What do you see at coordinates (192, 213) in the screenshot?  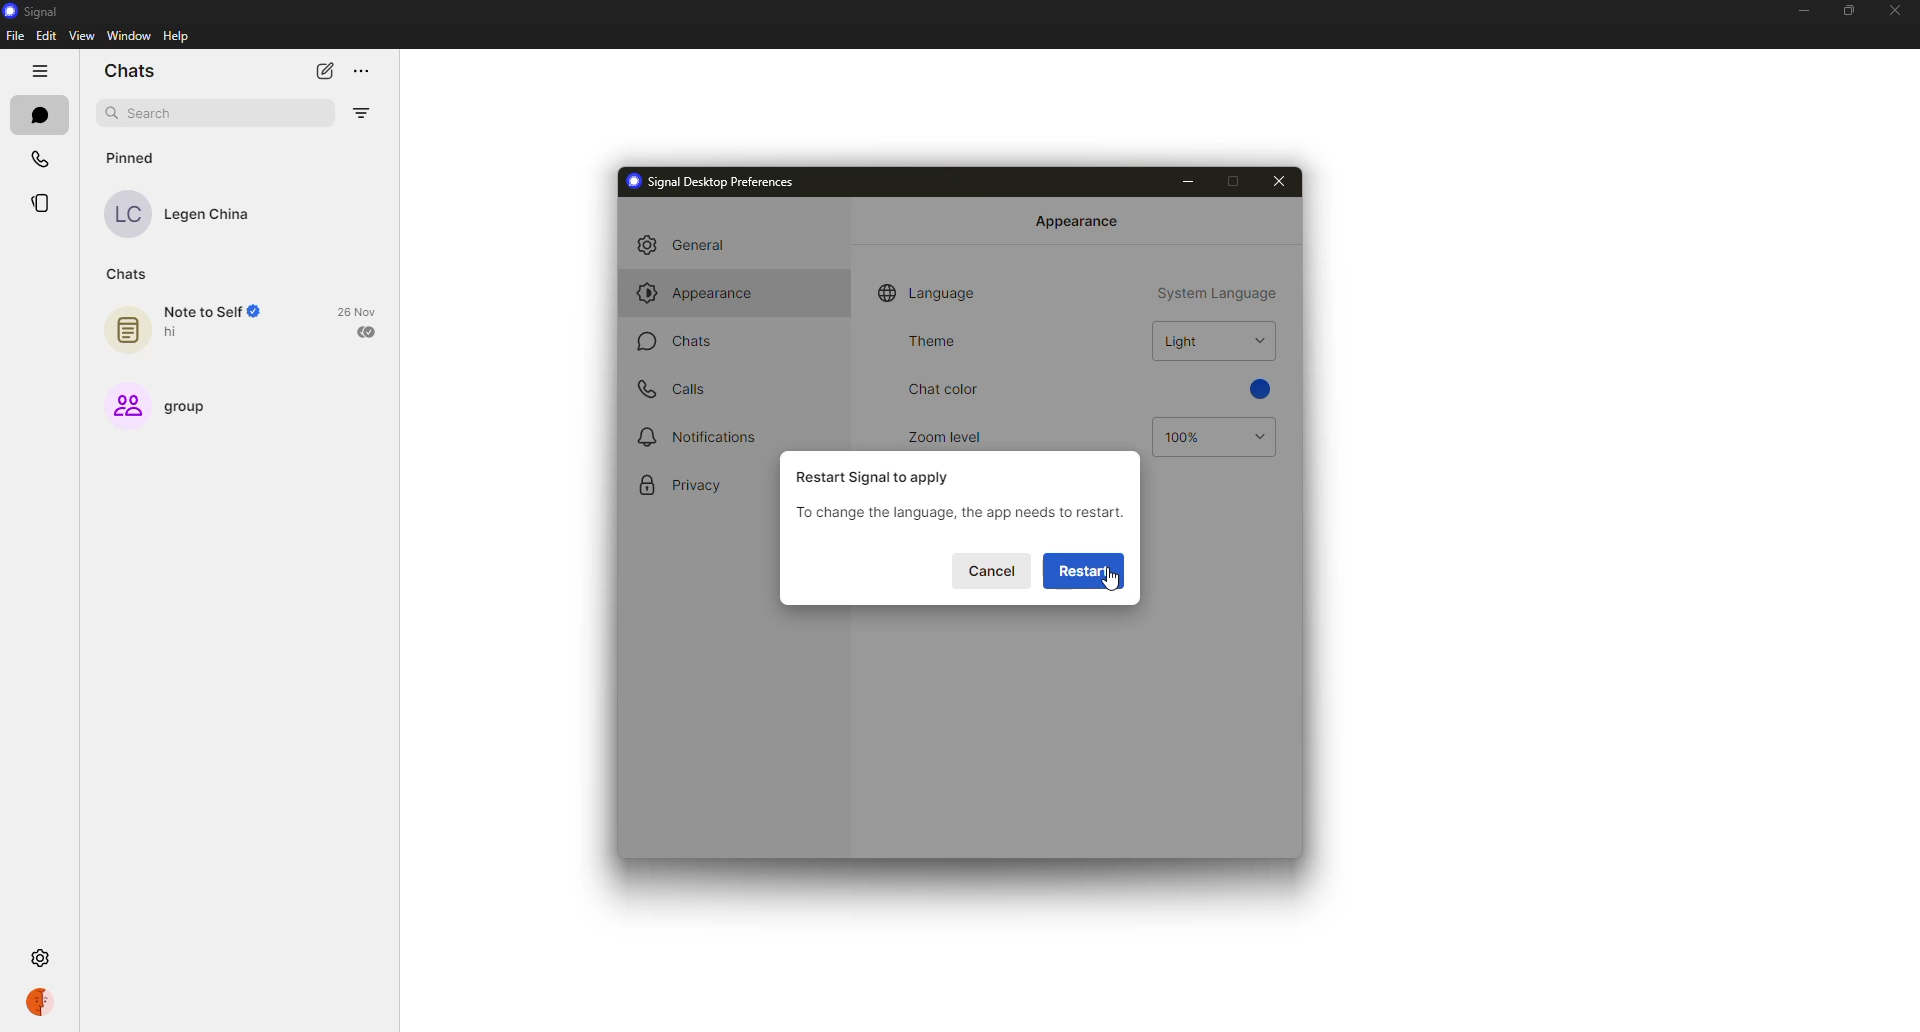 I see `contact` at bounding box center [192, 213].